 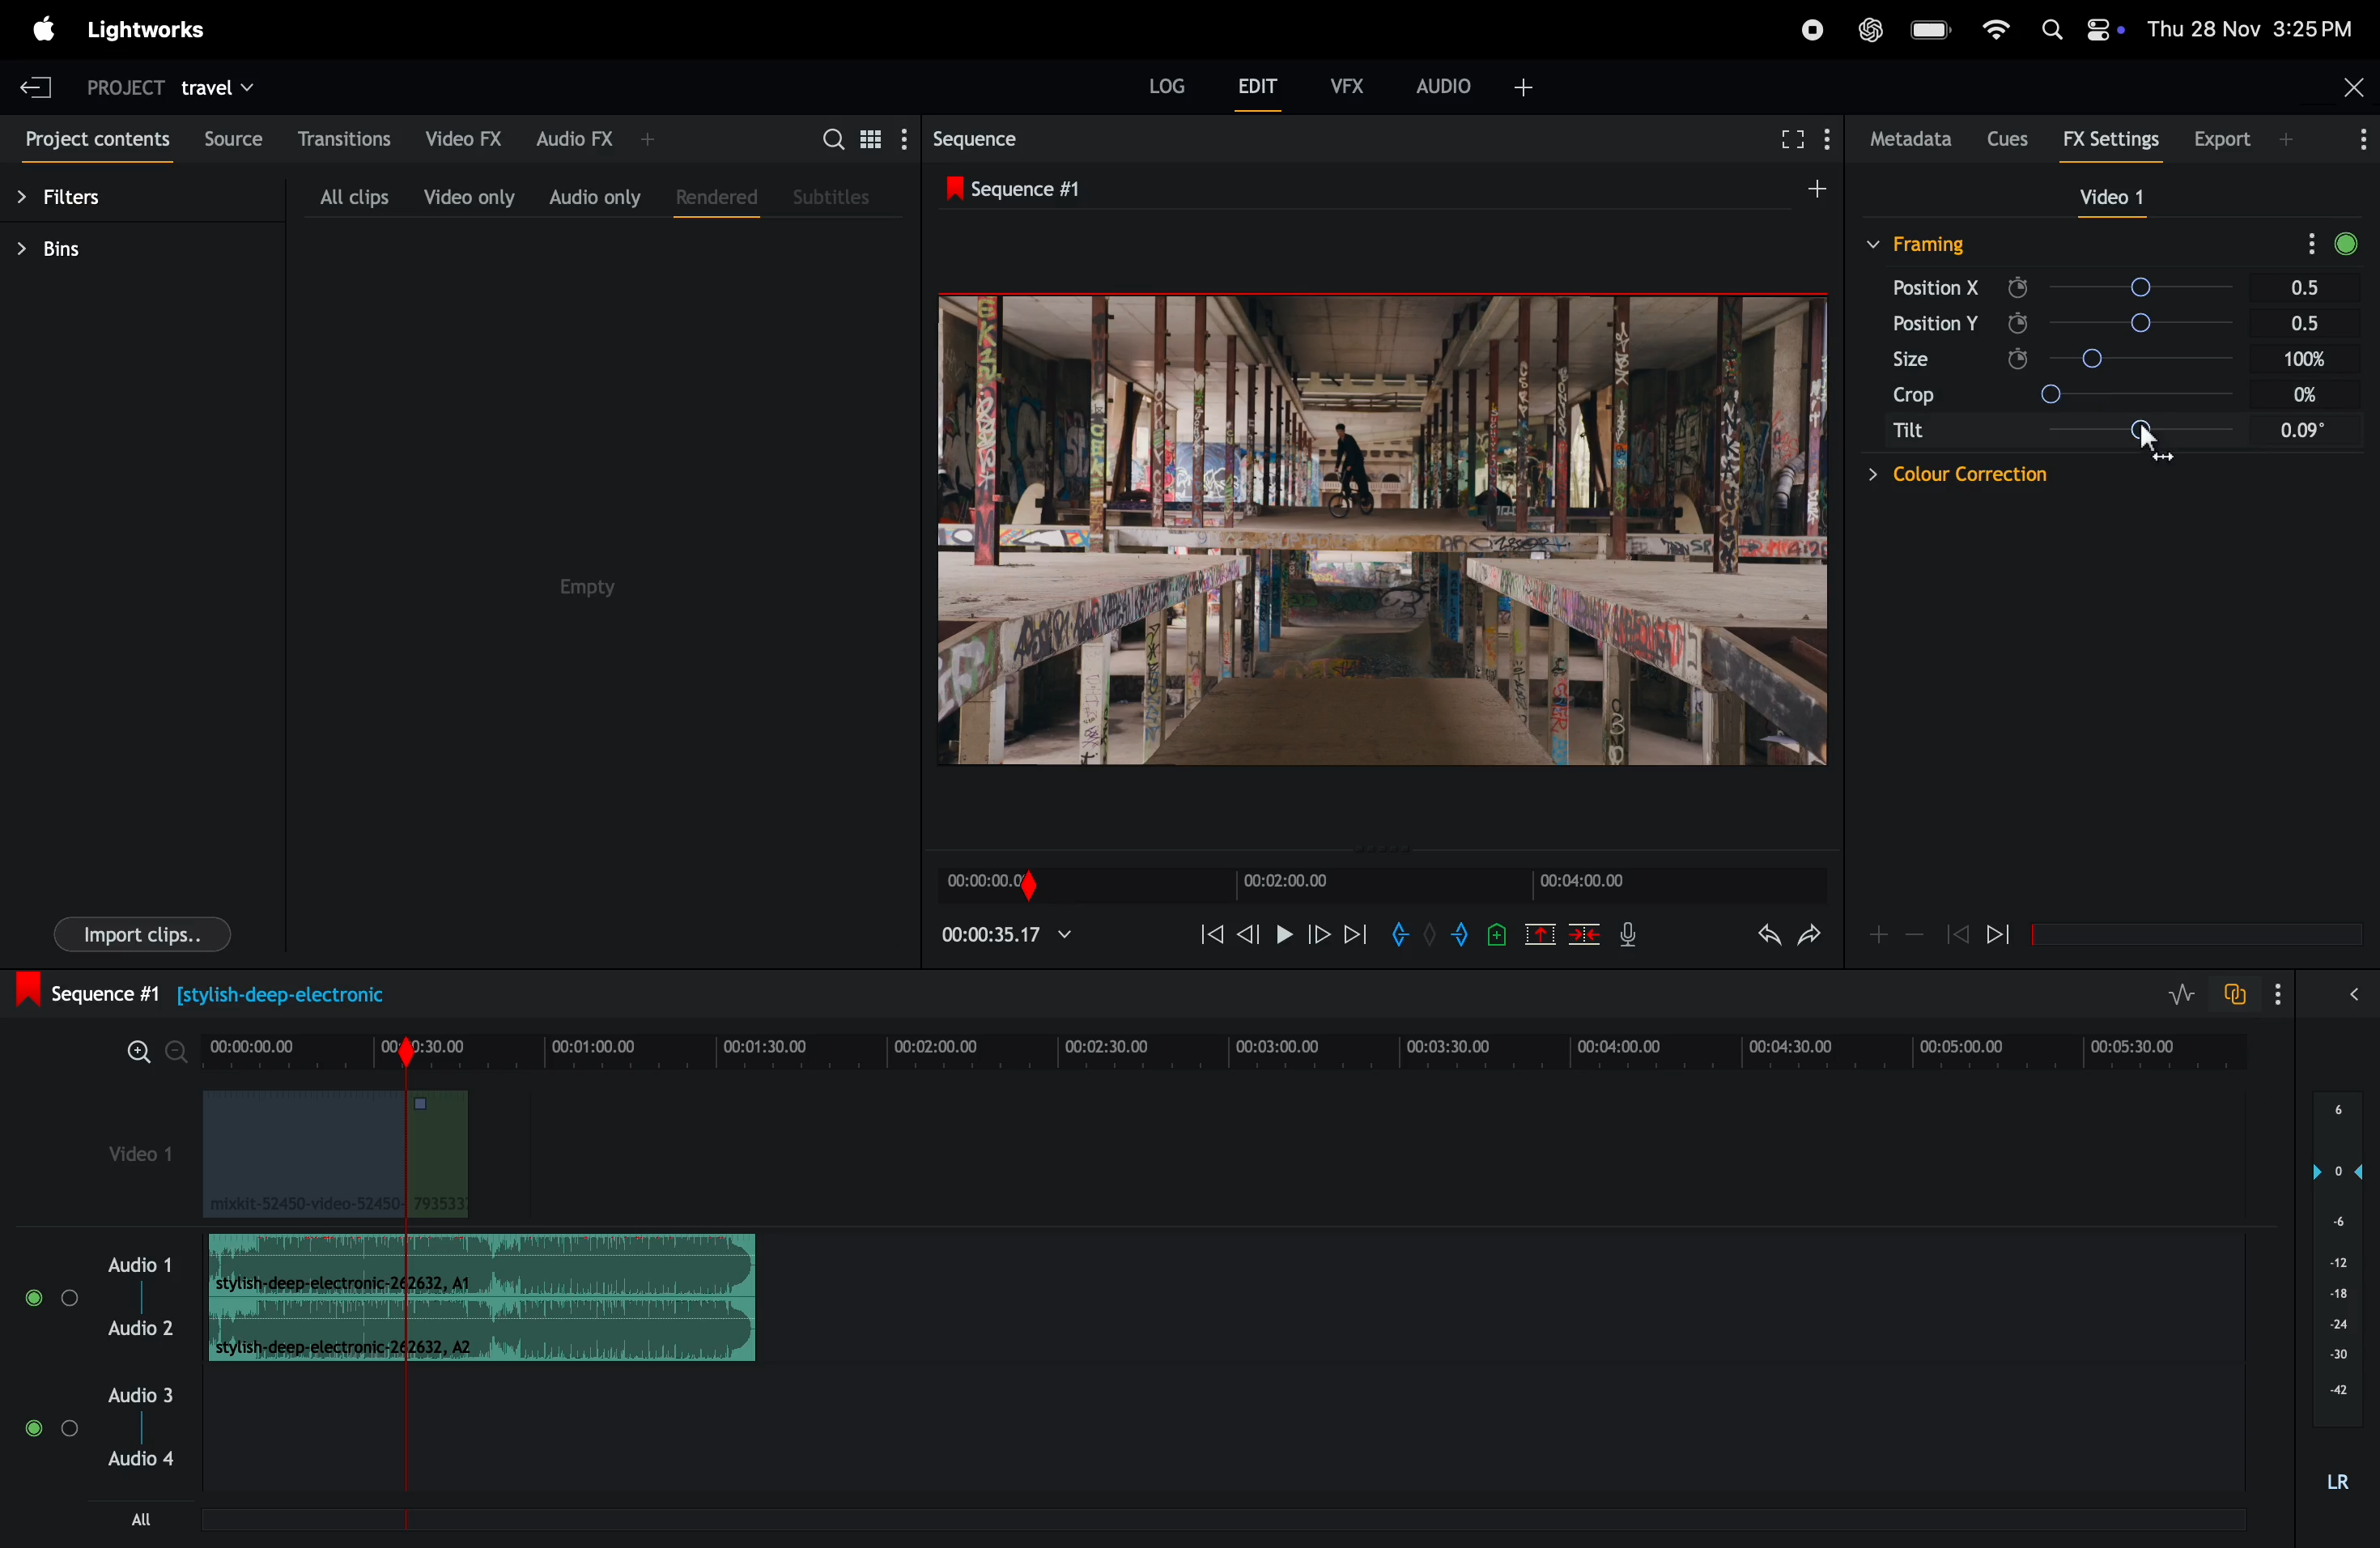 What do you see at coordinates (2186, 357) in the screenshot?
I see `Size slider: 100` at bounding box center [2186, 357].